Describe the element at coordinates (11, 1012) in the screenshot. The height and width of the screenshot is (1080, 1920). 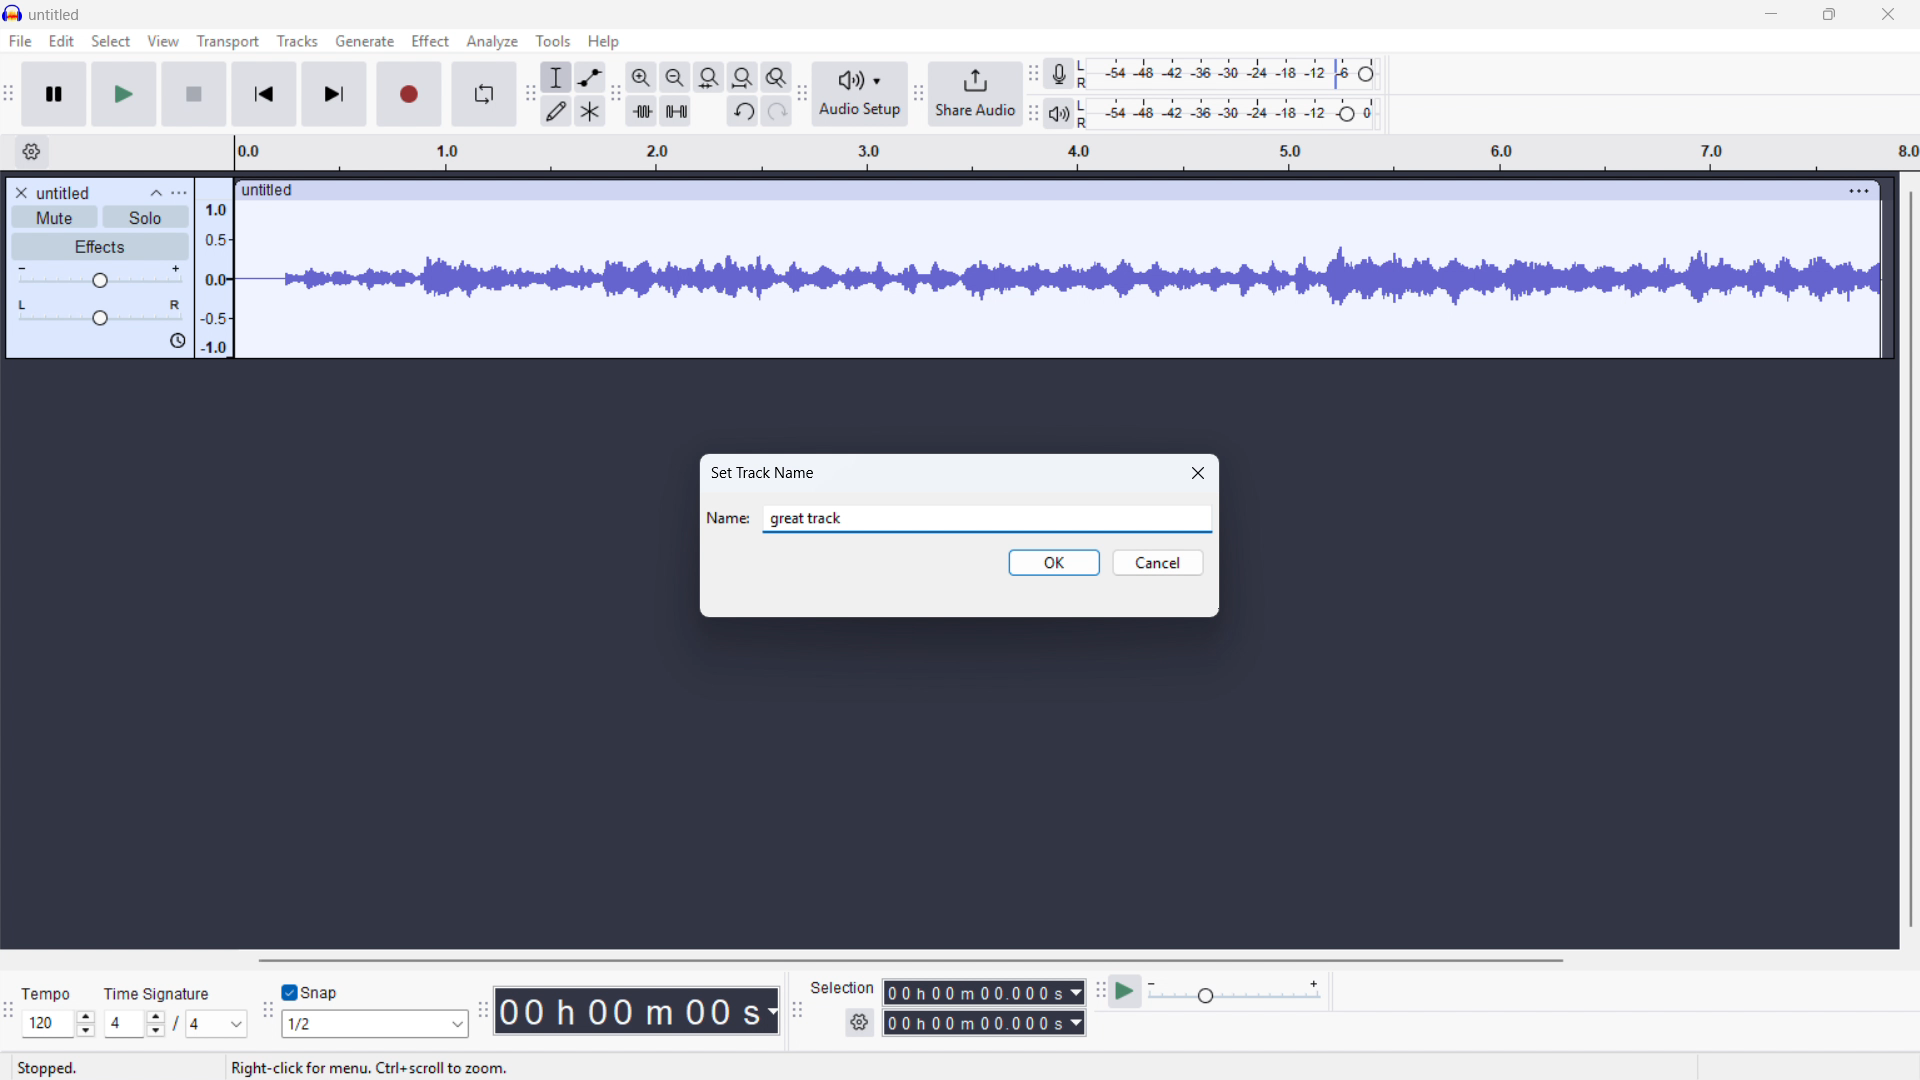
I see `Time signature toolbar ` at that location.